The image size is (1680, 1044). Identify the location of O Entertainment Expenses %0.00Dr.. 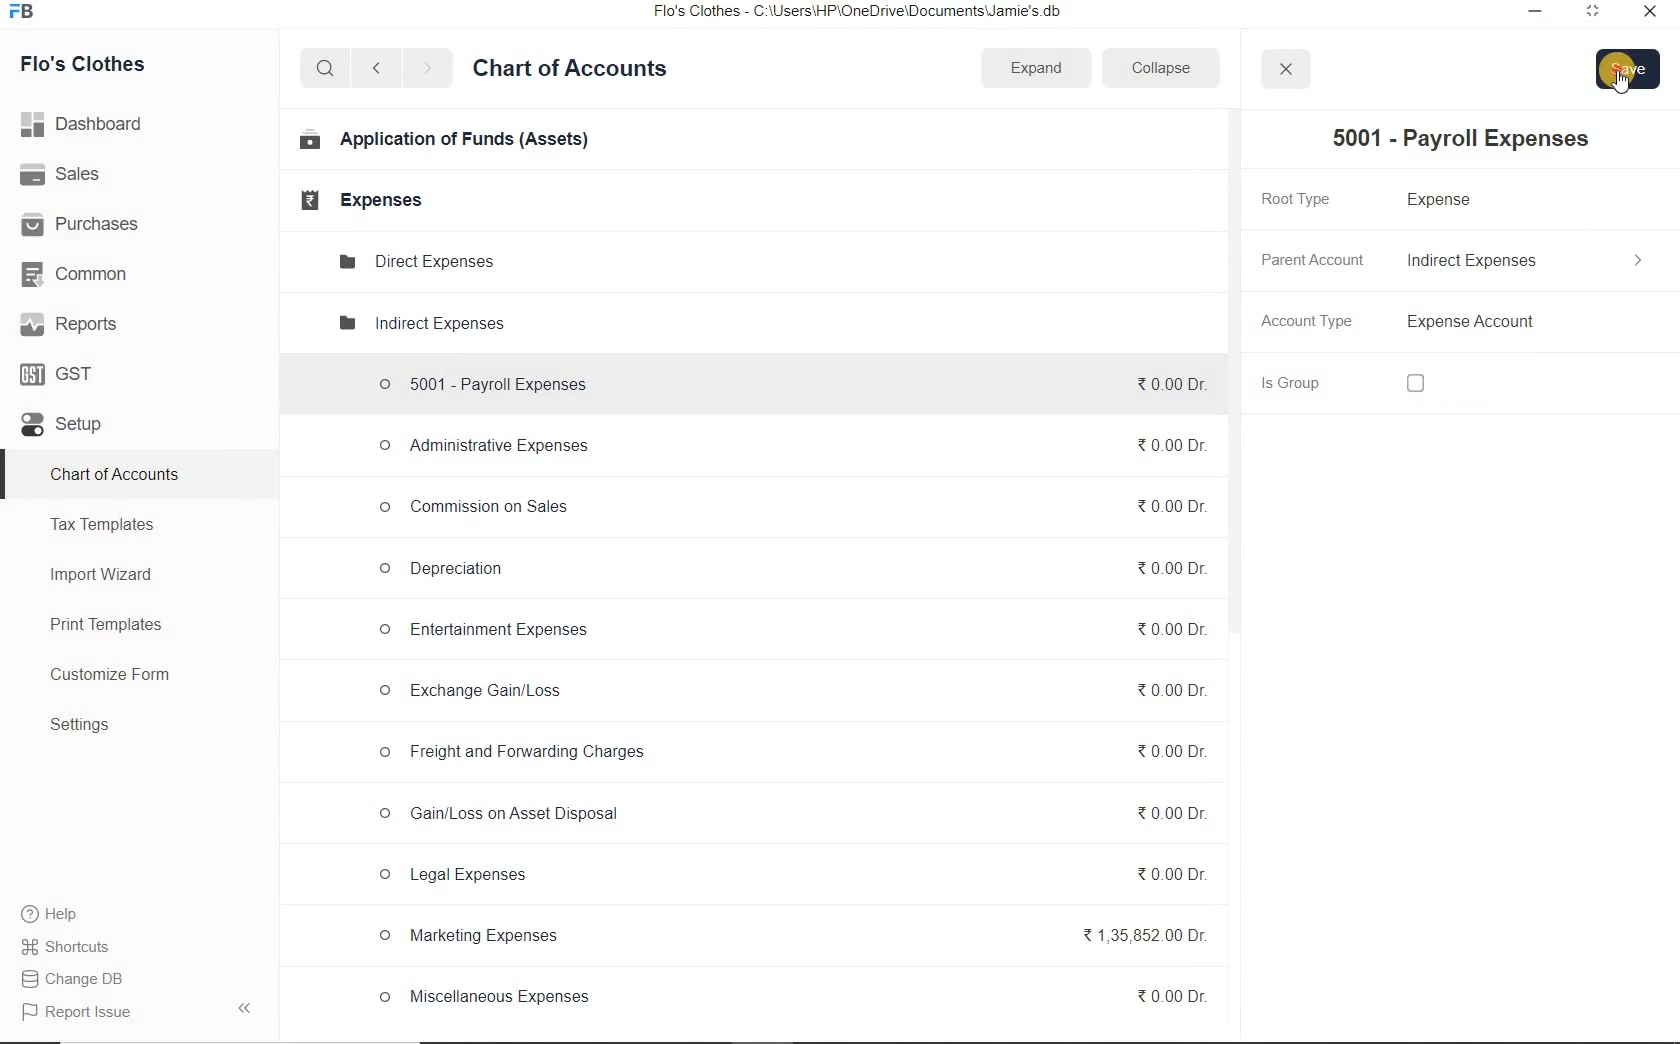
(786, 631).